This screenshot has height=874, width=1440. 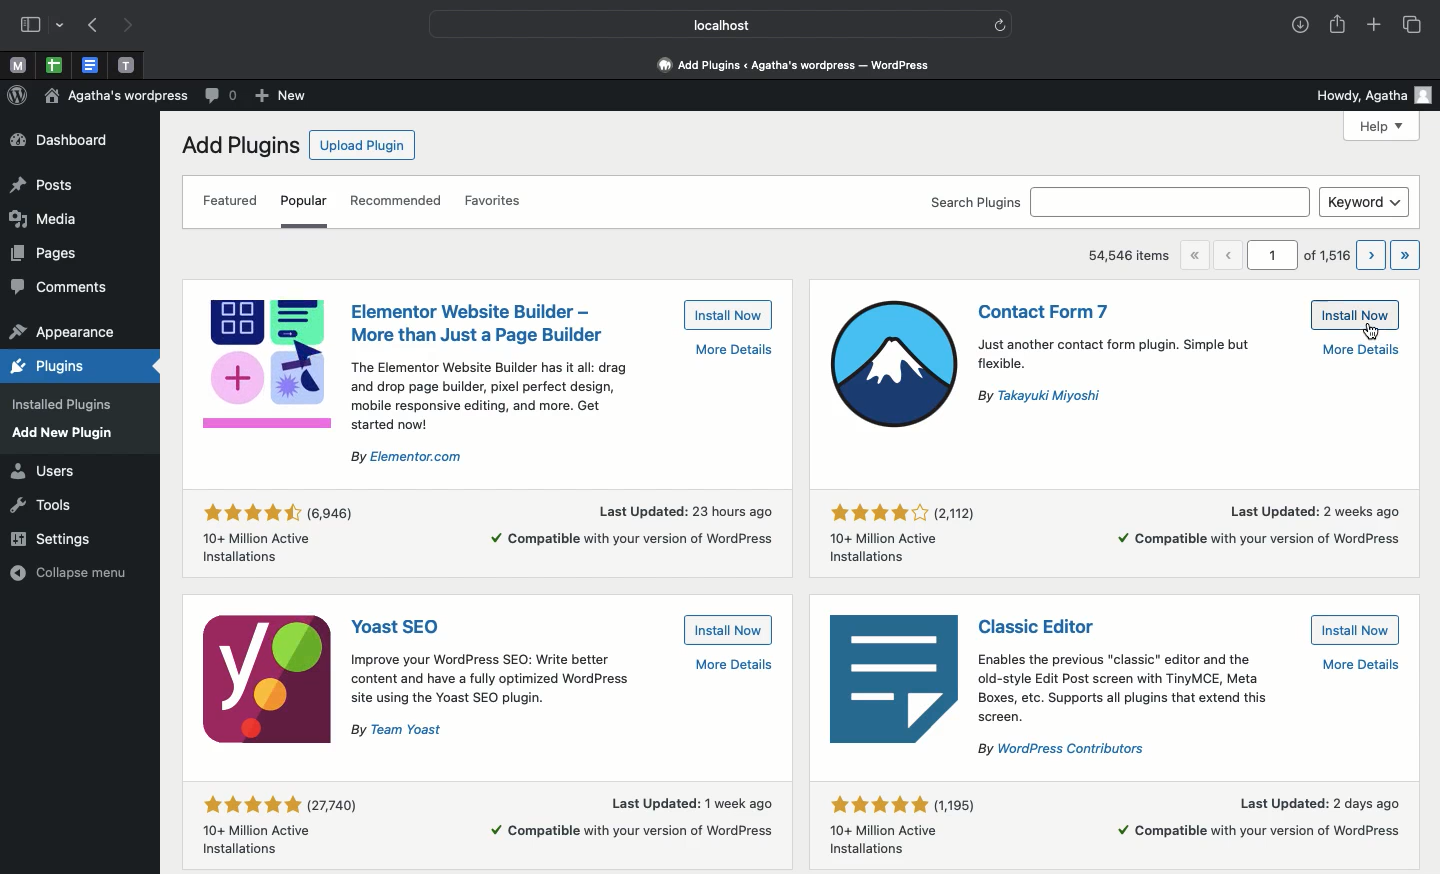 What do you see at coordinates (706, 24) in the screenshot?
I see `Localhost` at bounding box center [706, 24].